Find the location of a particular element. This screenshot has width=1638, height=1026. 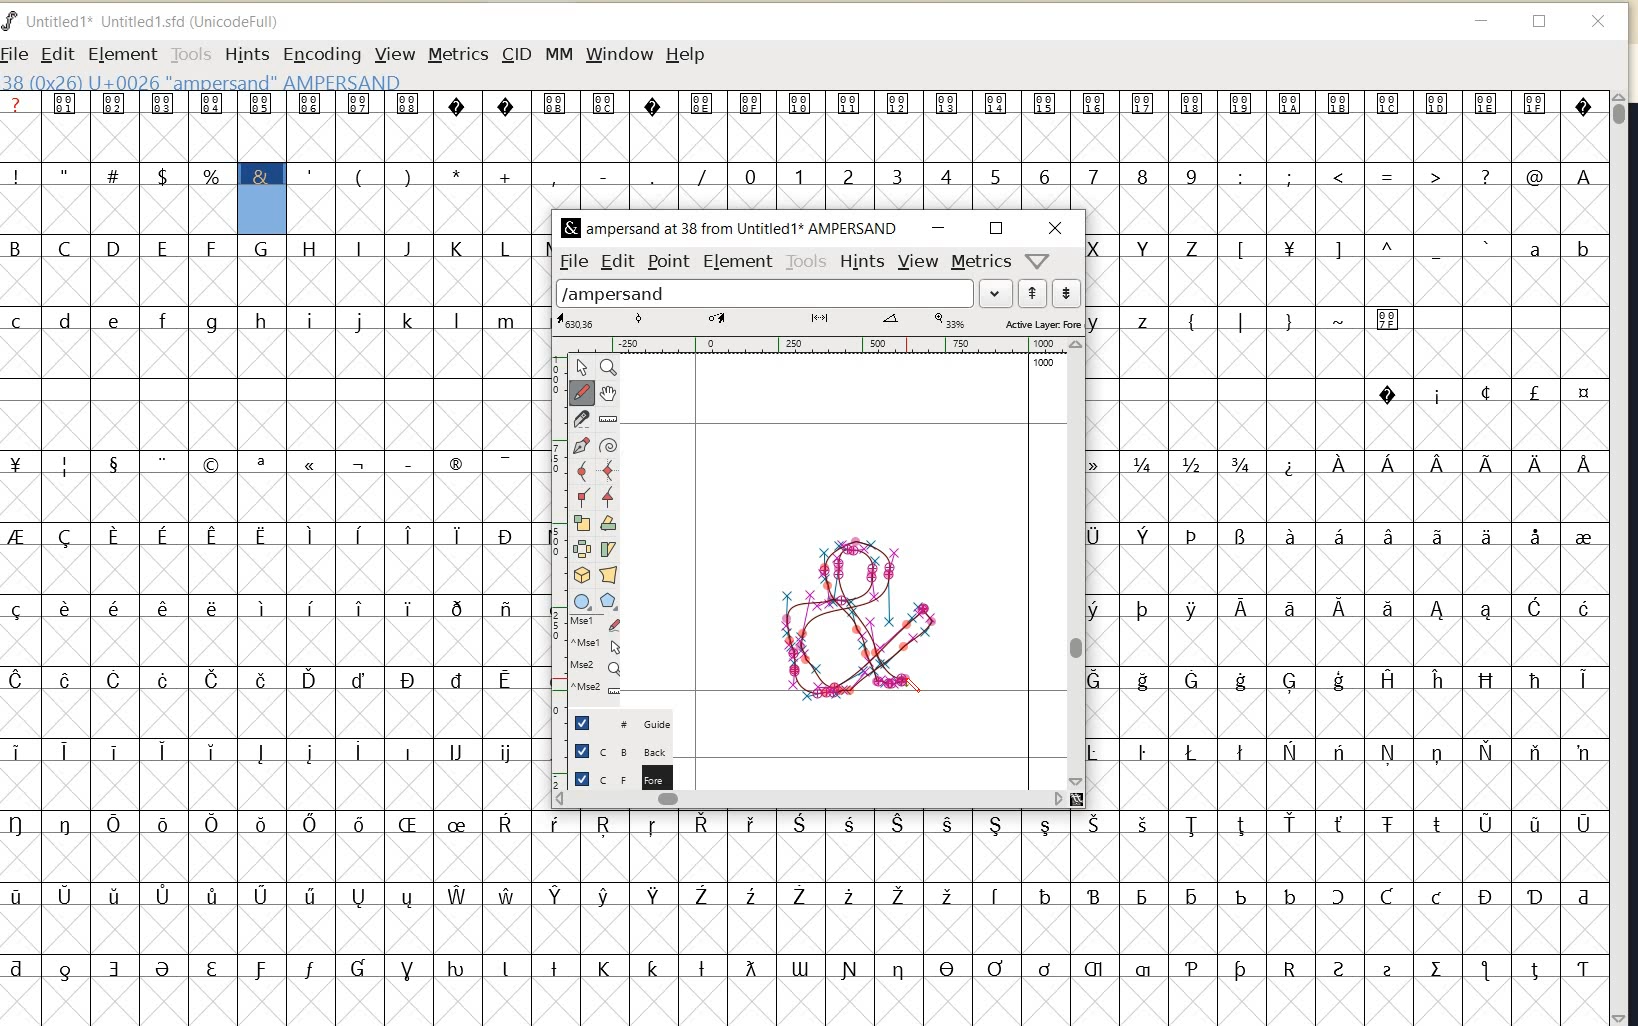

add a curve point is located at coordinates (582, 469).